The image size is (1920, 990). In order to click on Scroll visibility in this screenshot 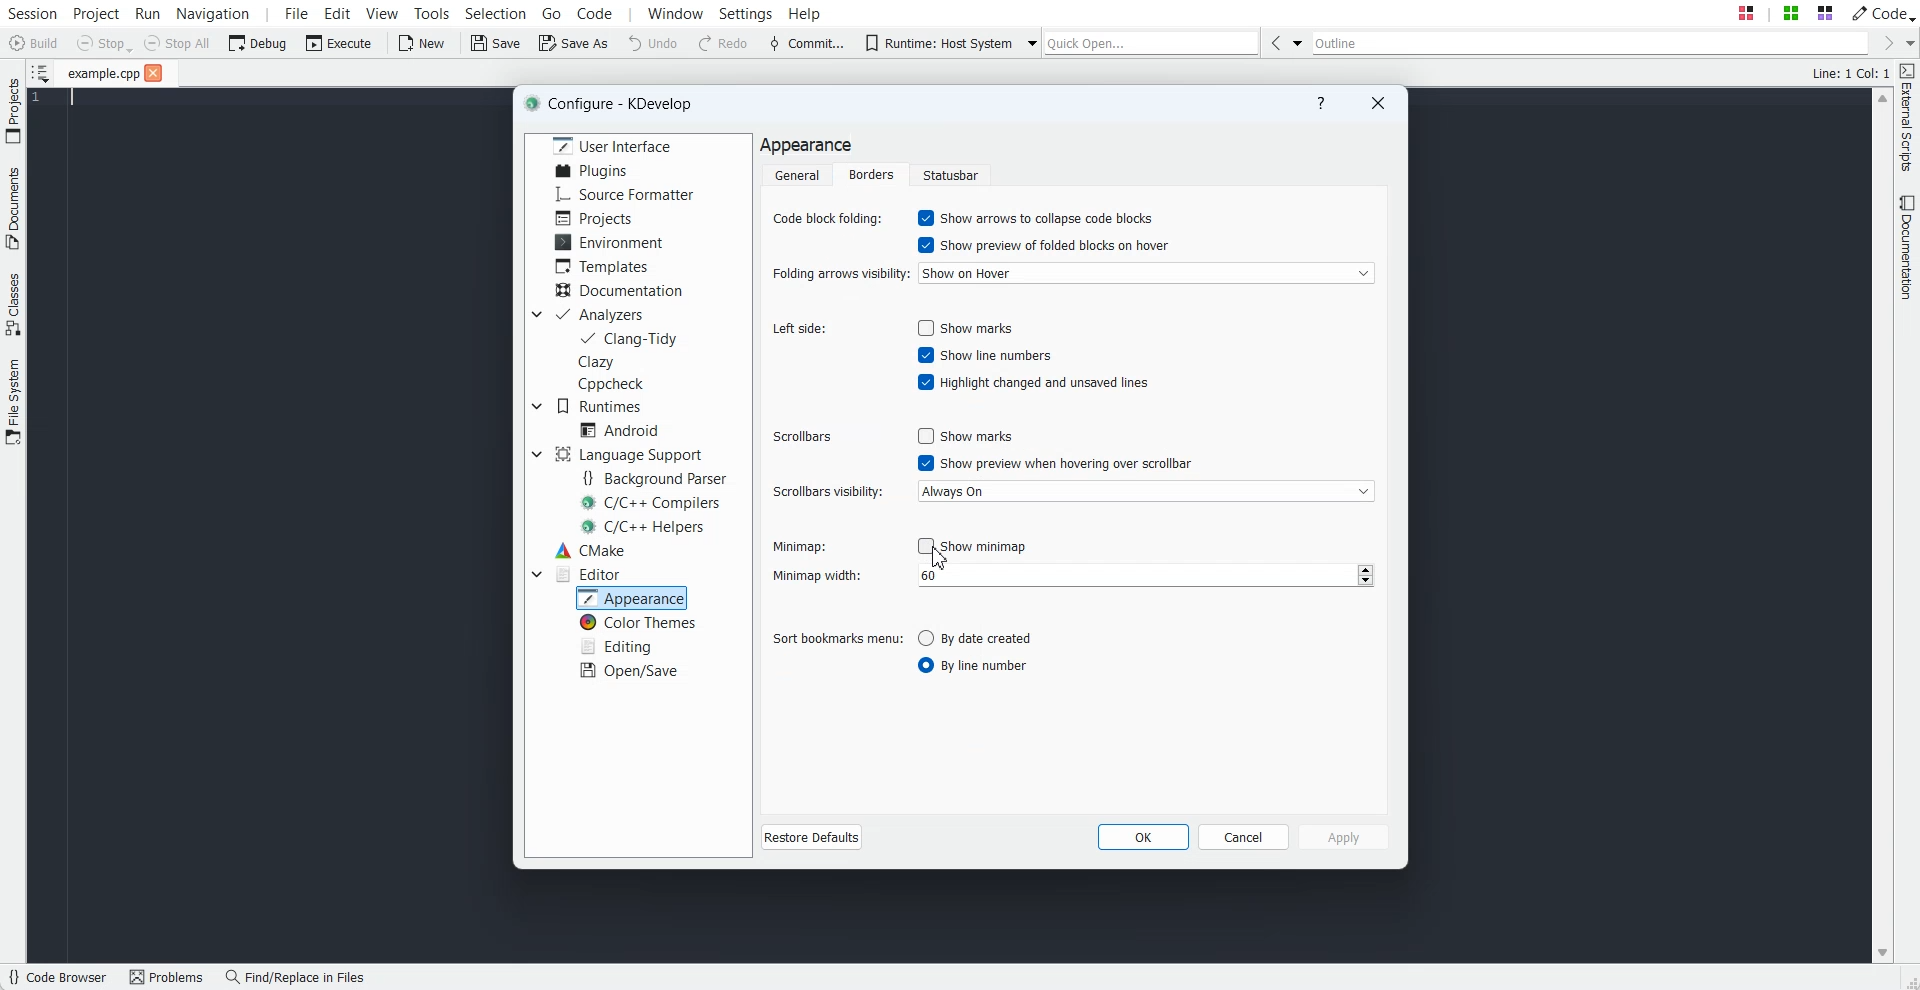, I will do `click(828, 492)`.